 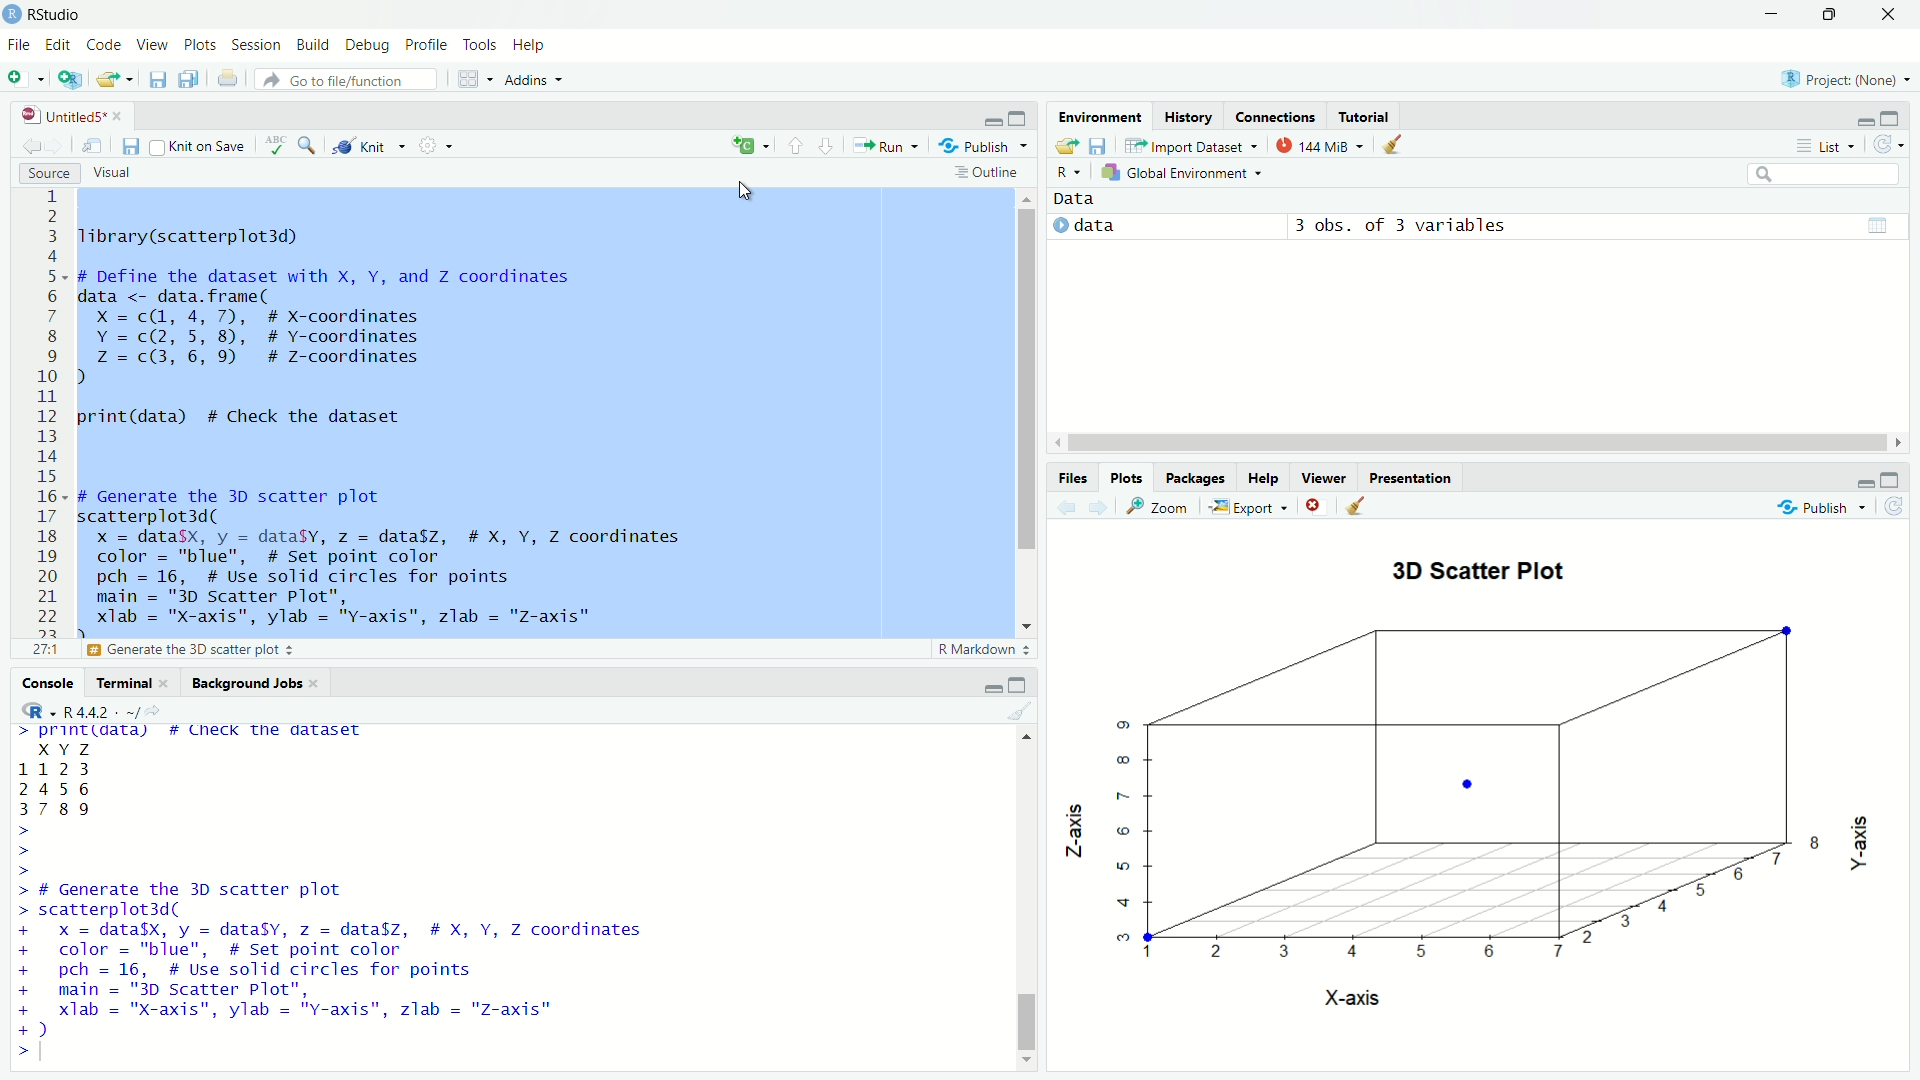 I want to click on publish, so click(x=987, y=145).